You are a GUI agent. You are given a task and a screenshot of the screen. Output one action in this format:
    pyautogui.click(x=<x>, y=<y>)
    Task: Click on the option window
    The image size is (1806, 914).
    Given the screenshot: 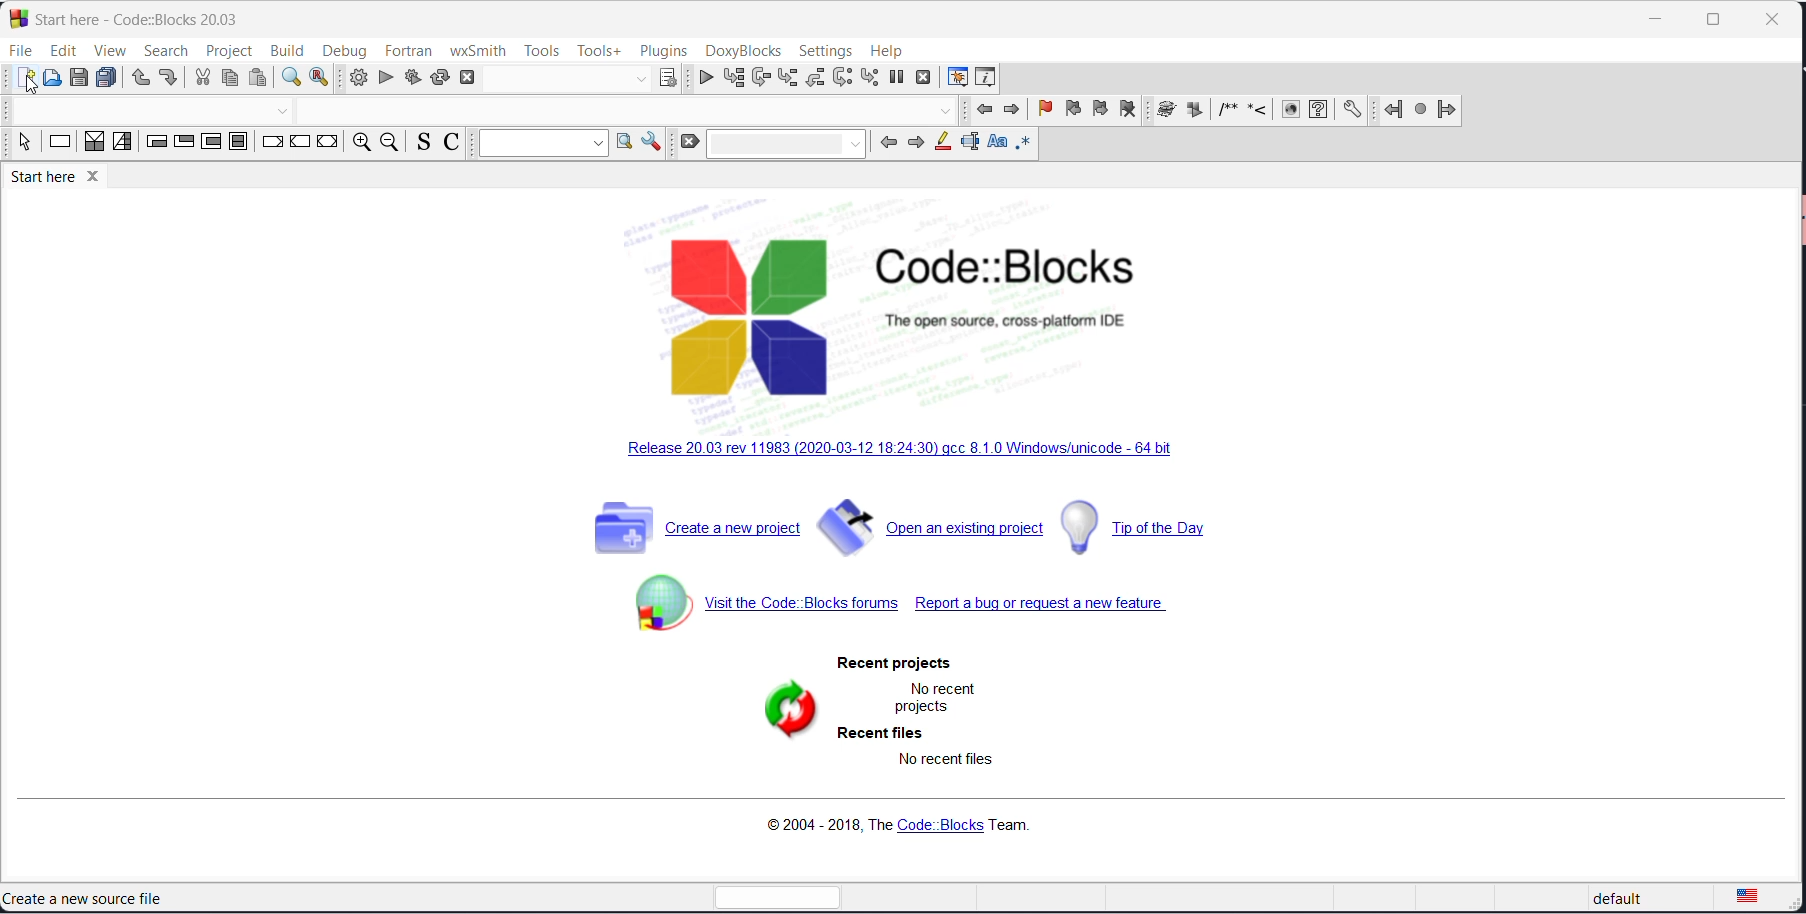 What is the action you would take?
    pyautogui.click(x=652, y=144)
    